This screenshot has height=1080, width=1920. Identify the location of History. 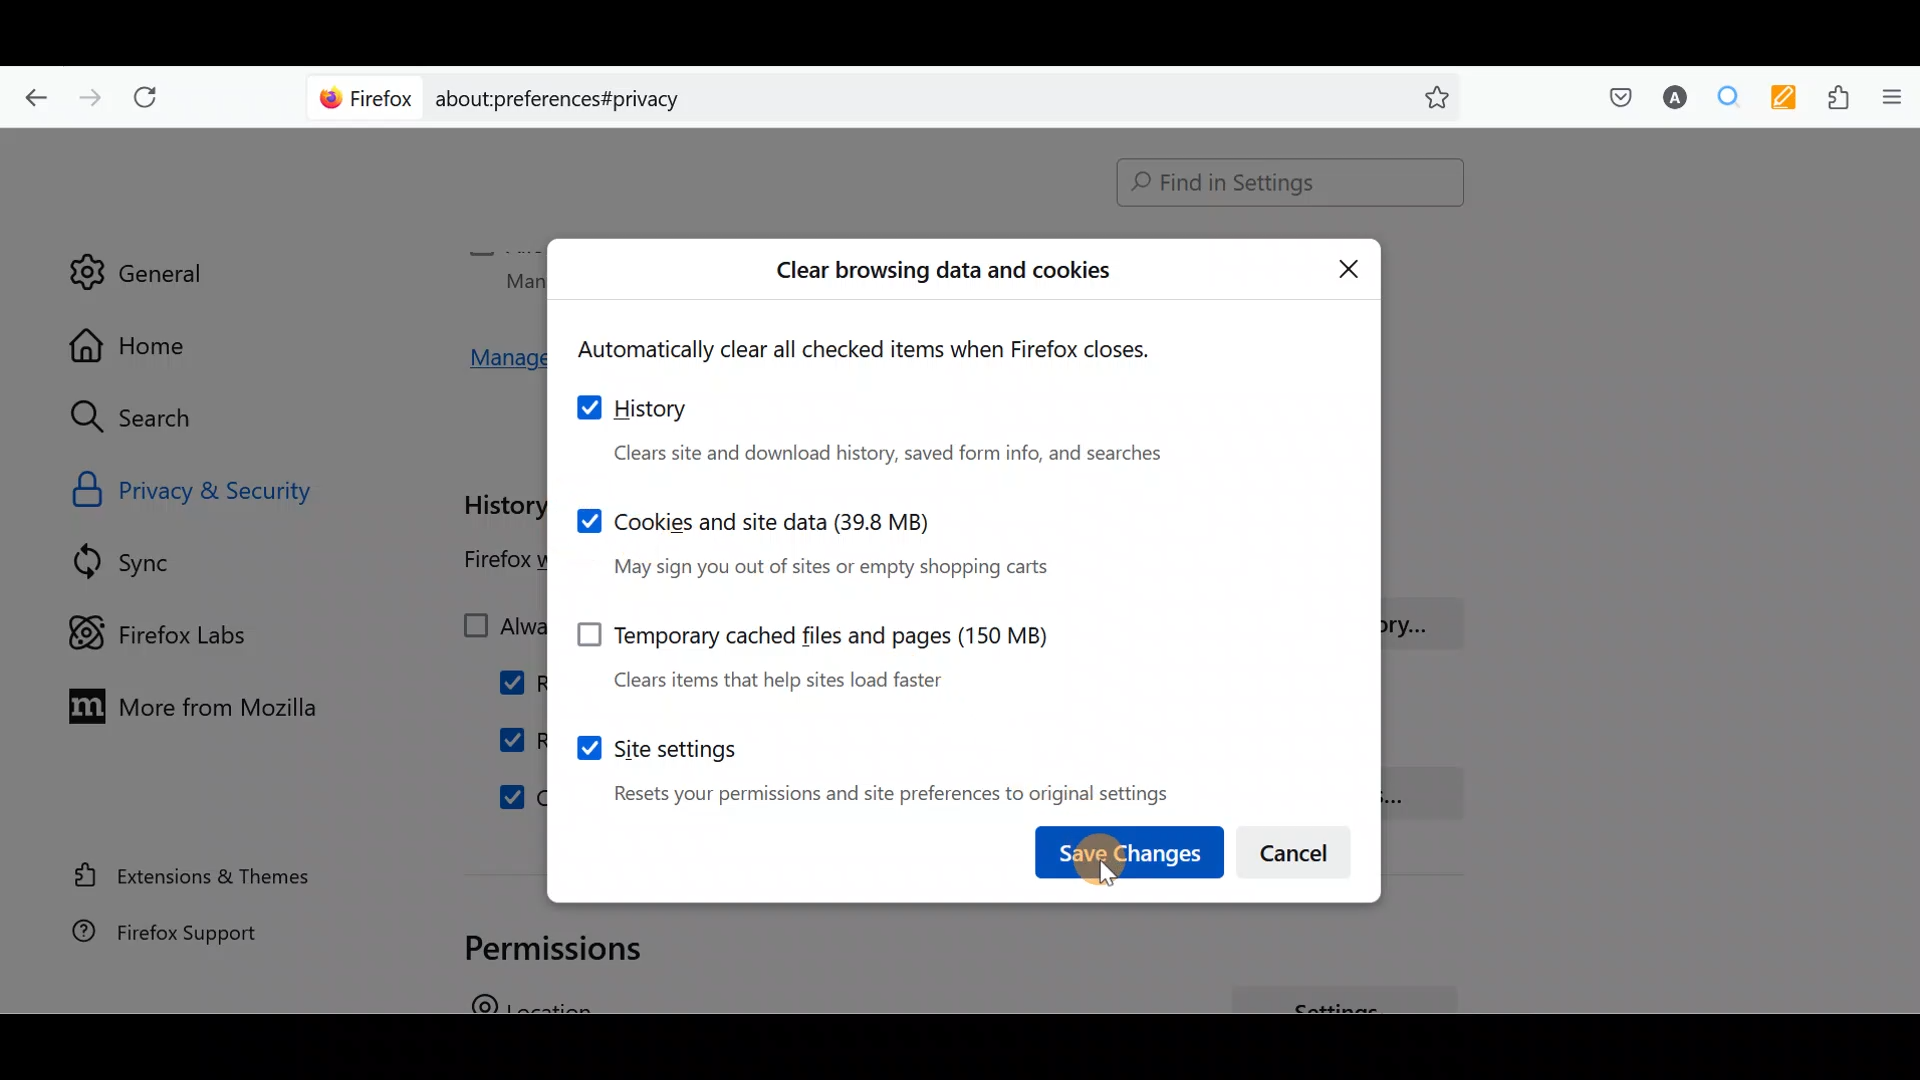
(887, 429).